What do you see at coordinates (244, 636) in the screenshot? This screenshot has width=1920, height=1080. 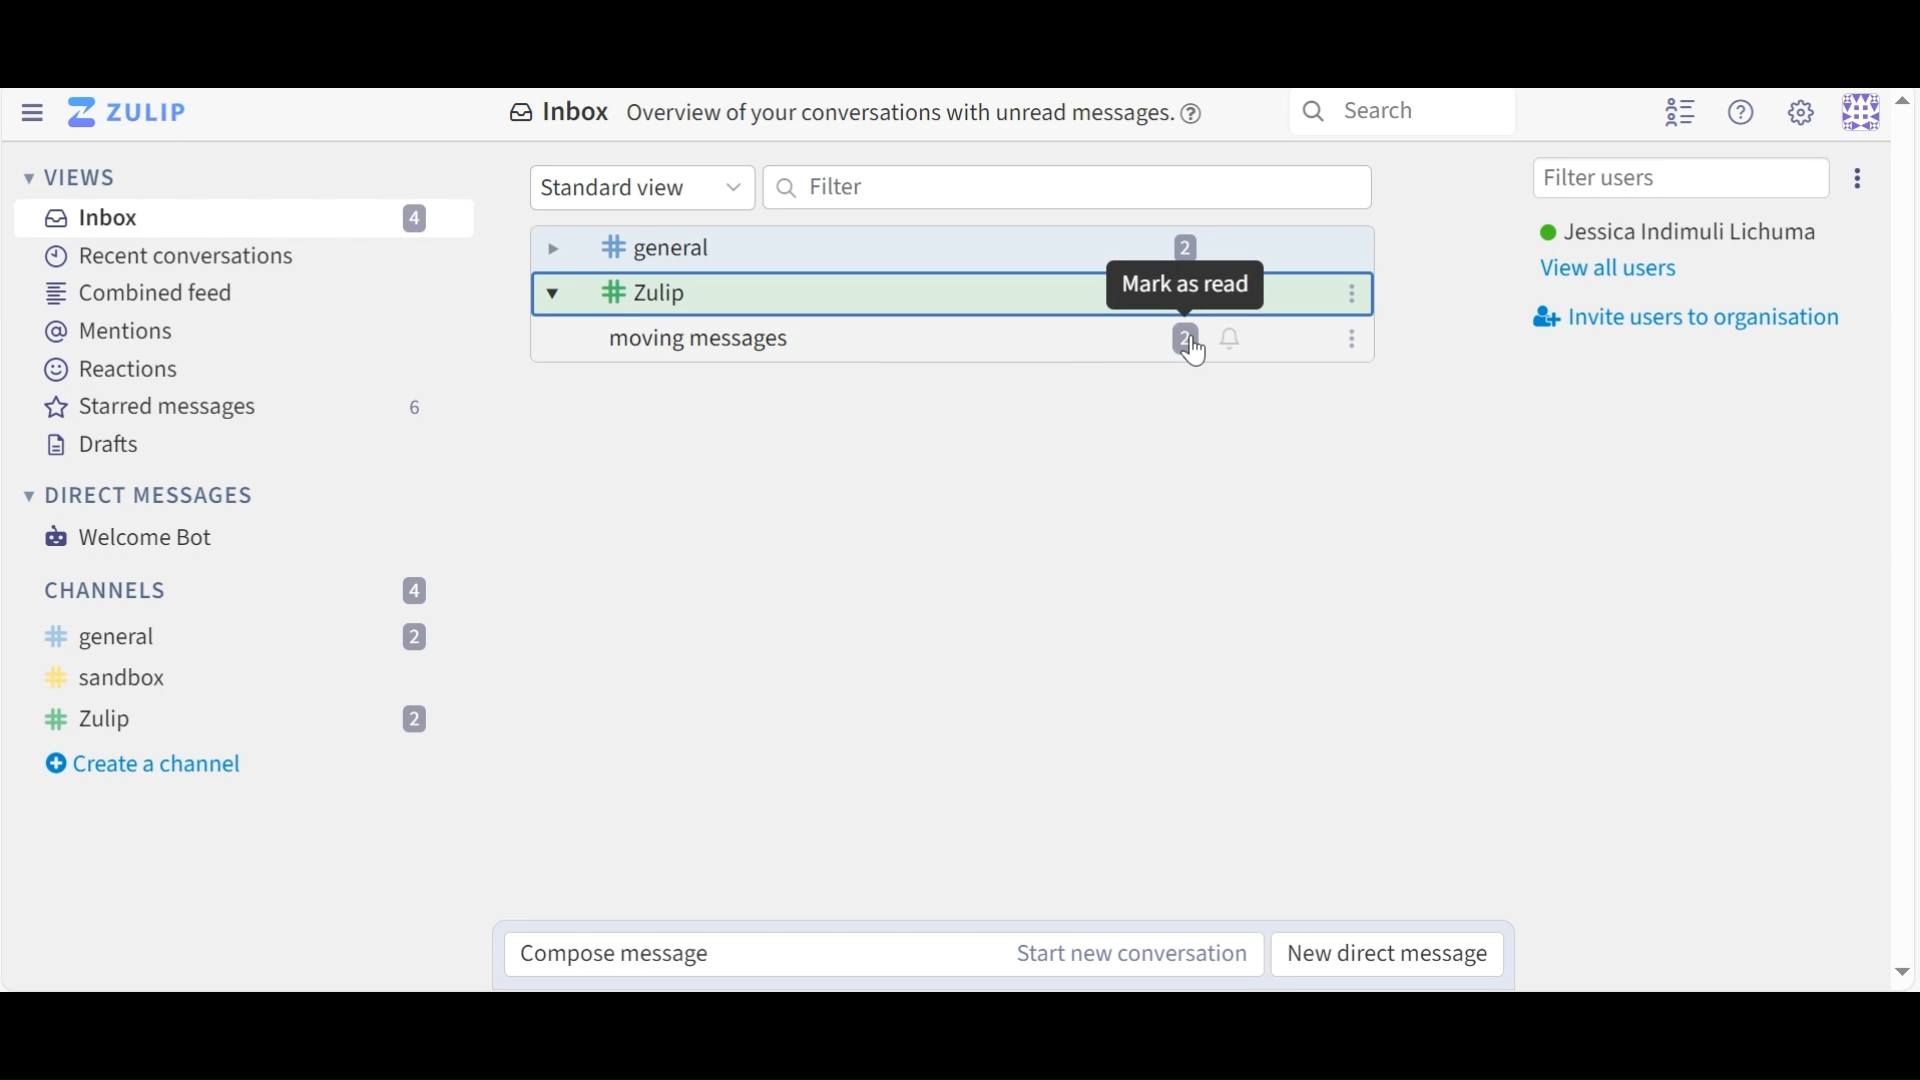 I see `General` at bounding box center [244, 636].